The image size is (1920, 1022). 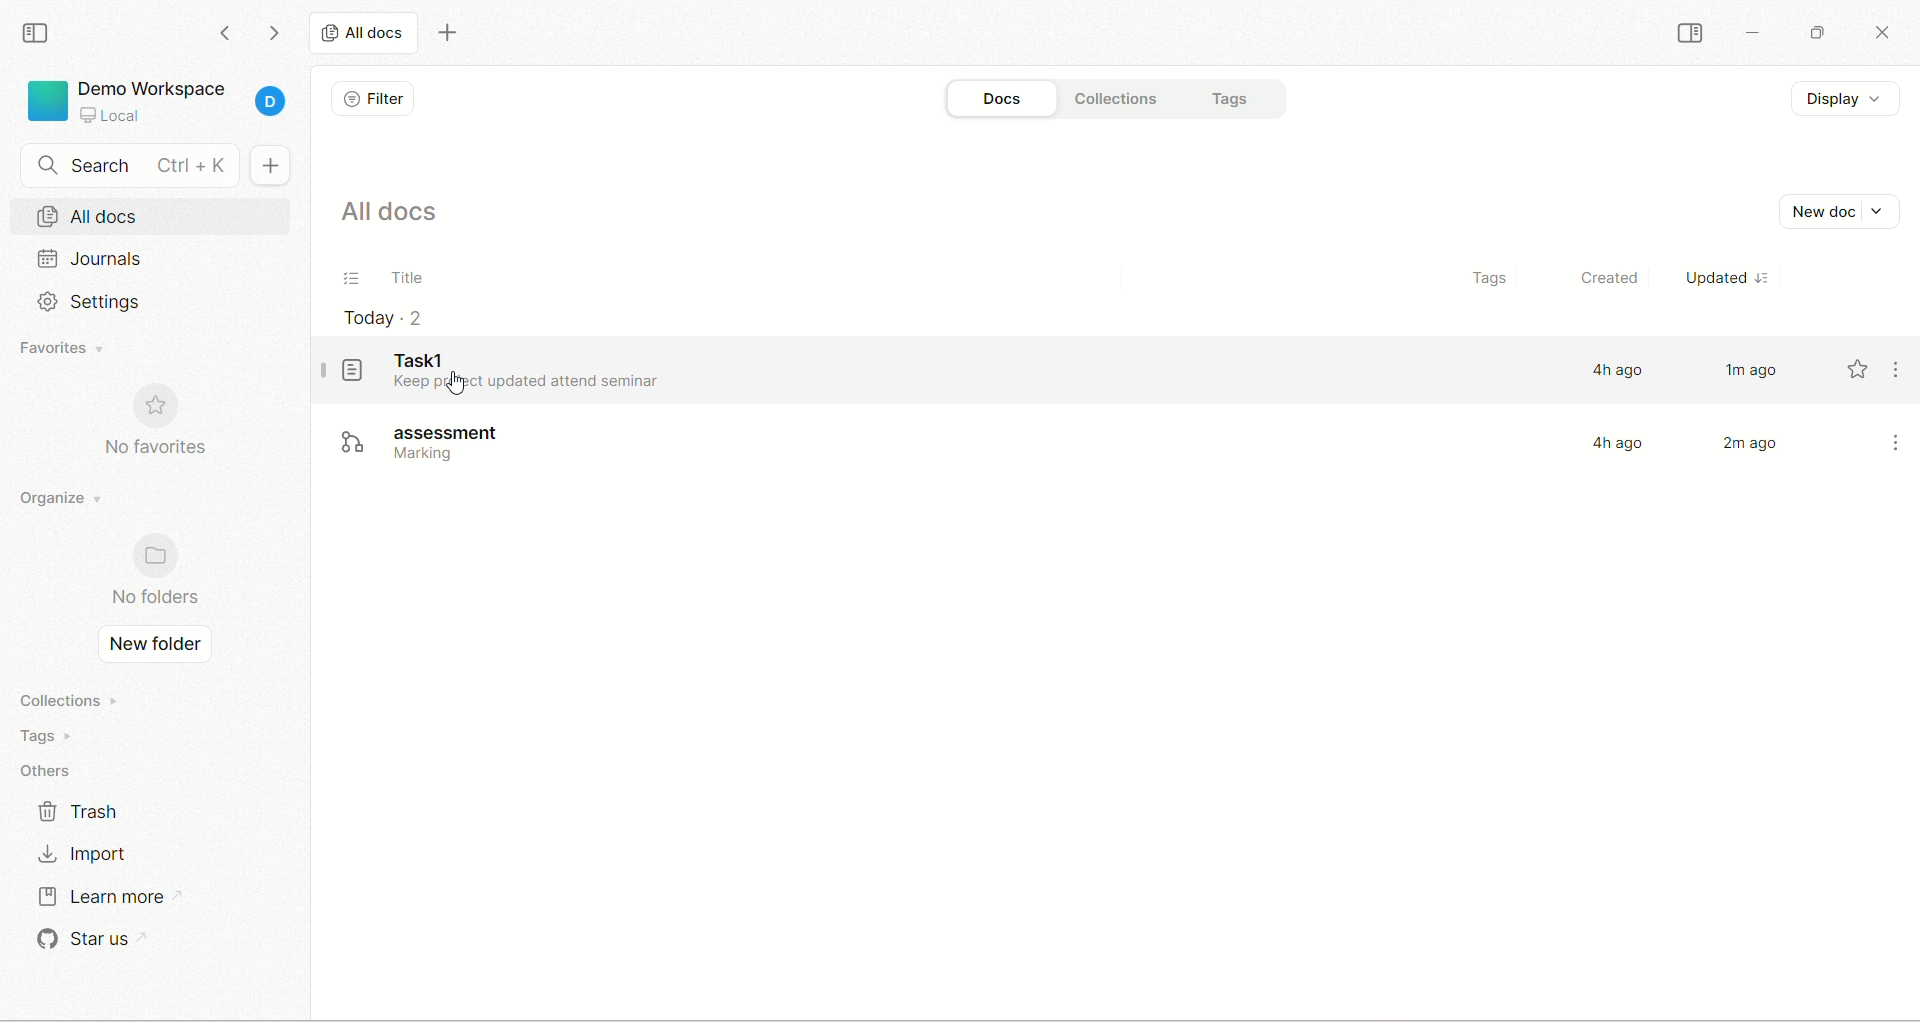 What do you see at coordinates (1741, 439) in the screenshot?
I see `2 m ago` at bounding box center [1741, 439].